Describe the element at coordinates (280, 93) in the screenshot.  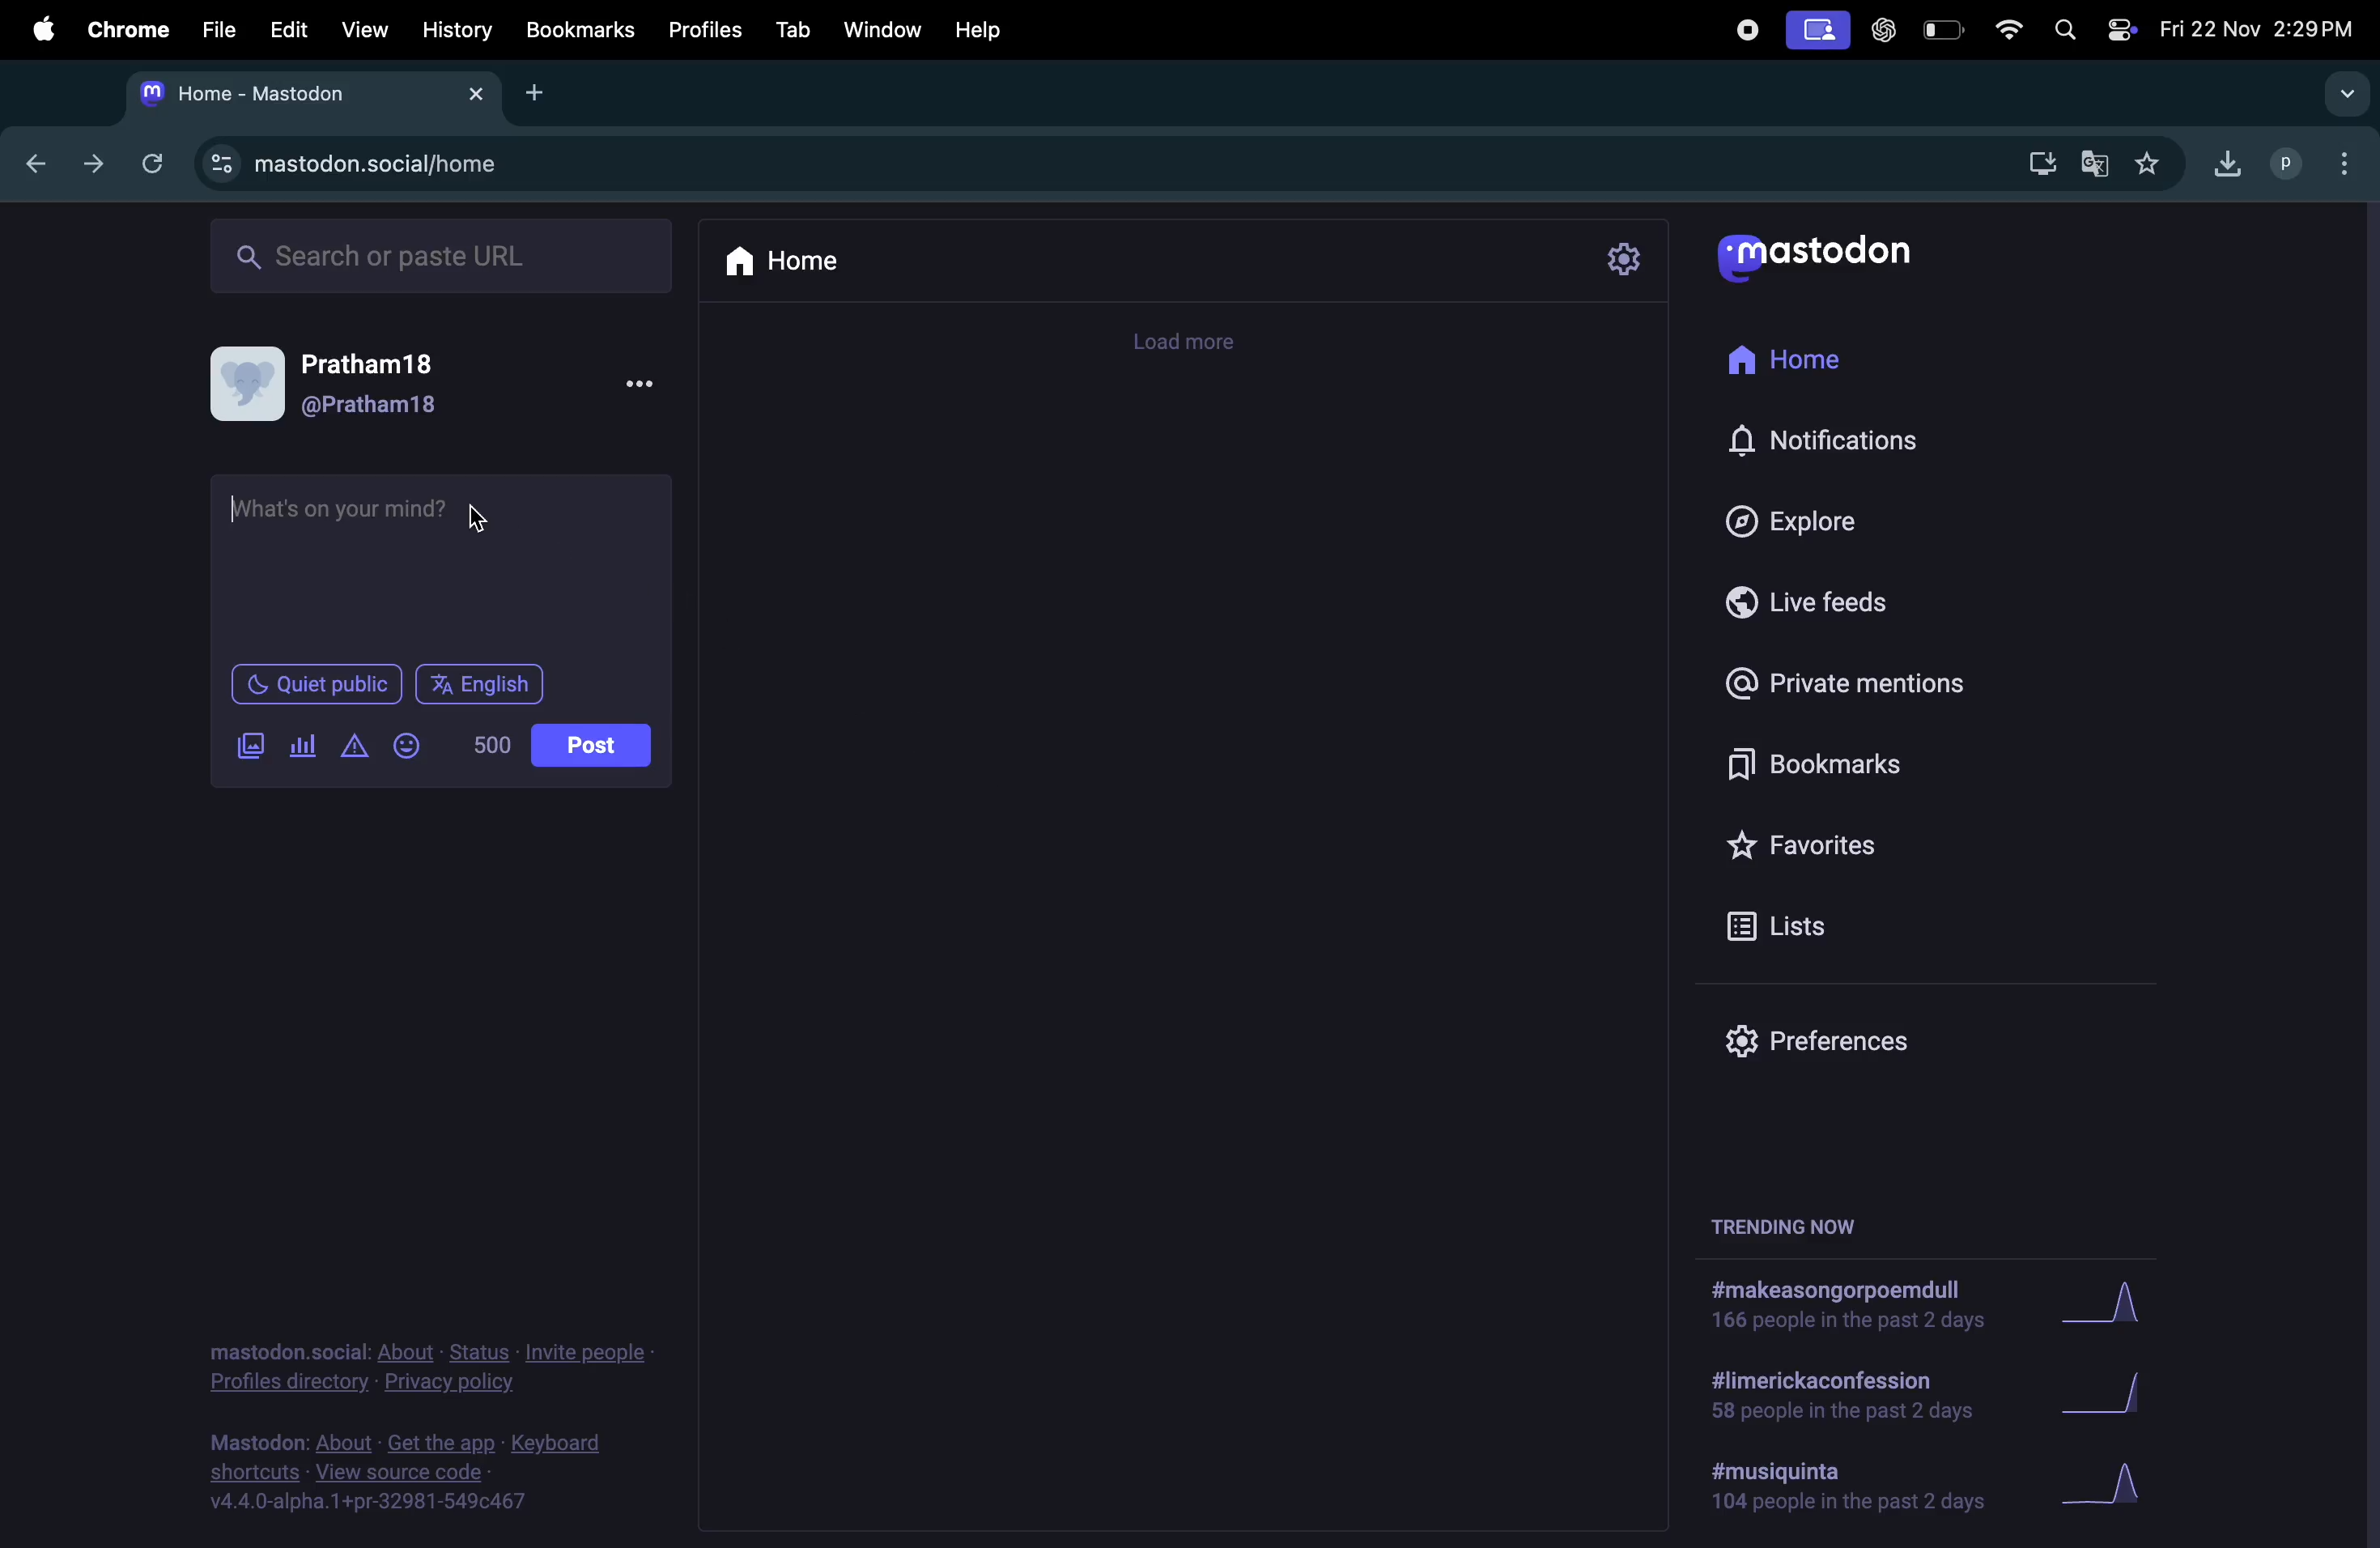
I see `tabs` at that location.